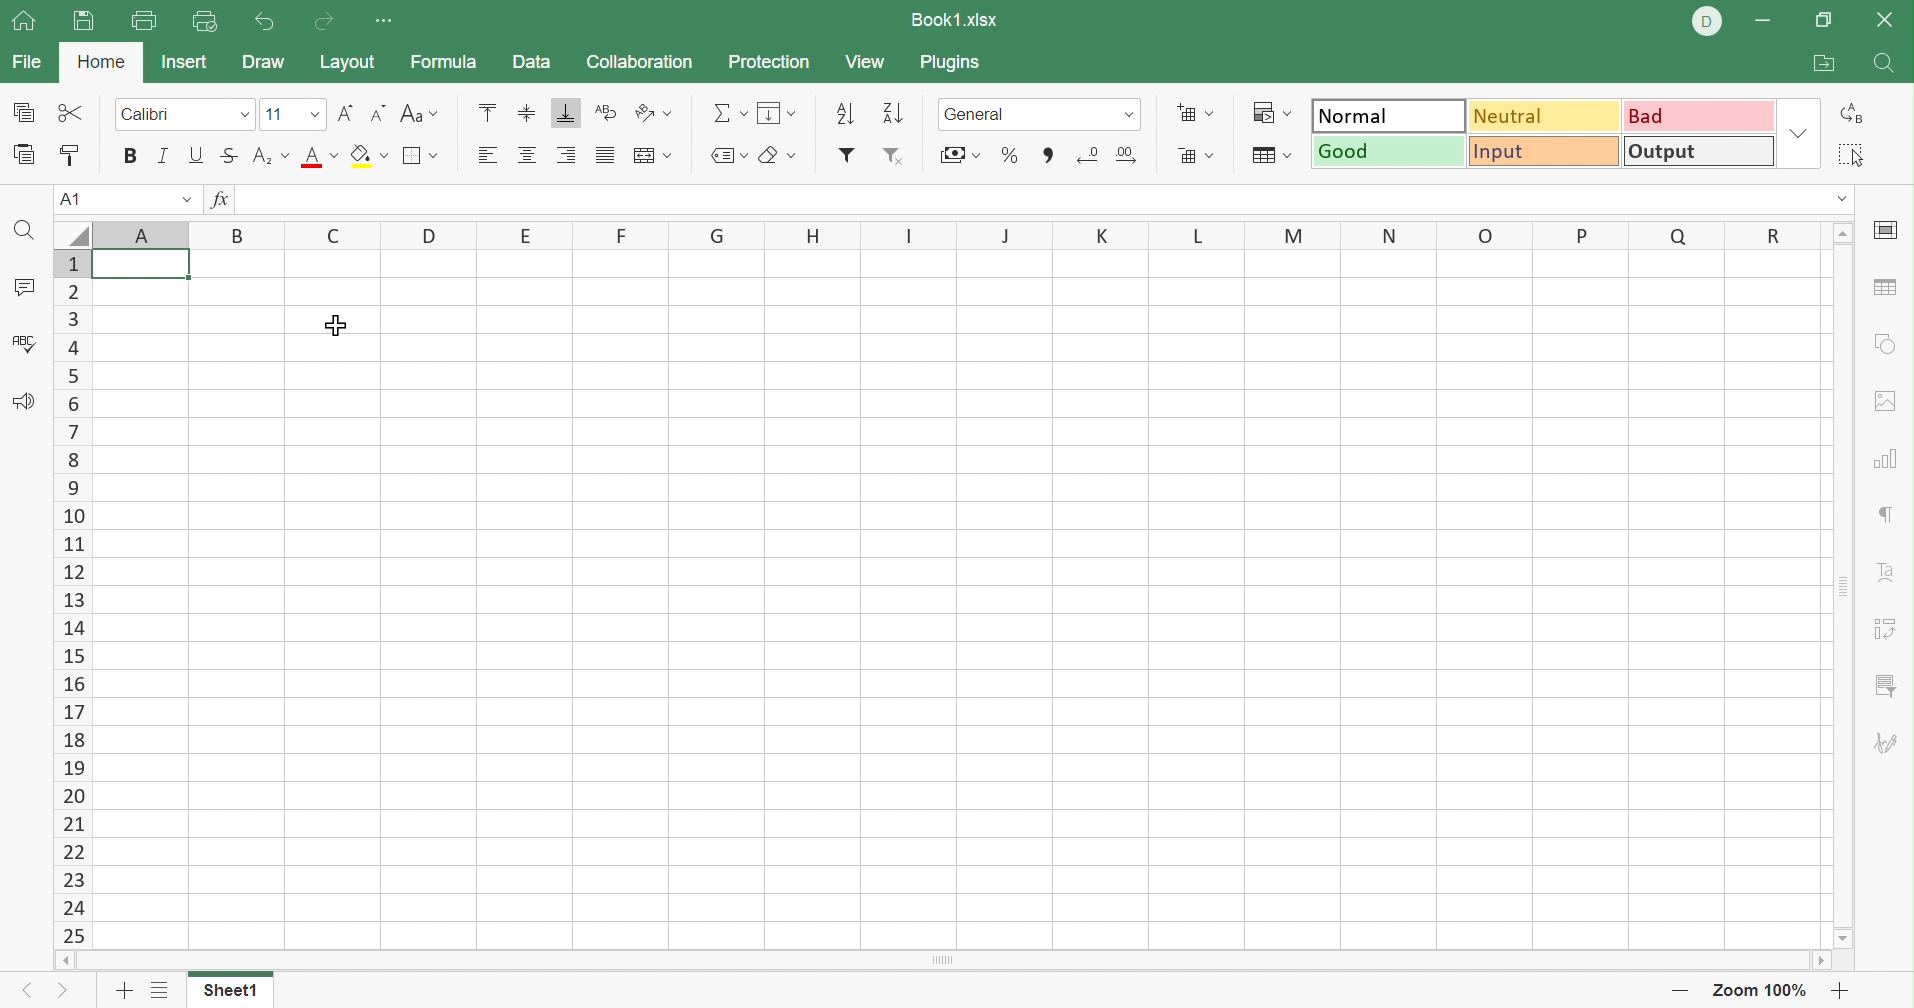 The height and width of the screenshot is (1008, 1914). What do you see at coordinates (1541, 149) in the screenshot?
I see `Input` at bounding box center [1541, 149].